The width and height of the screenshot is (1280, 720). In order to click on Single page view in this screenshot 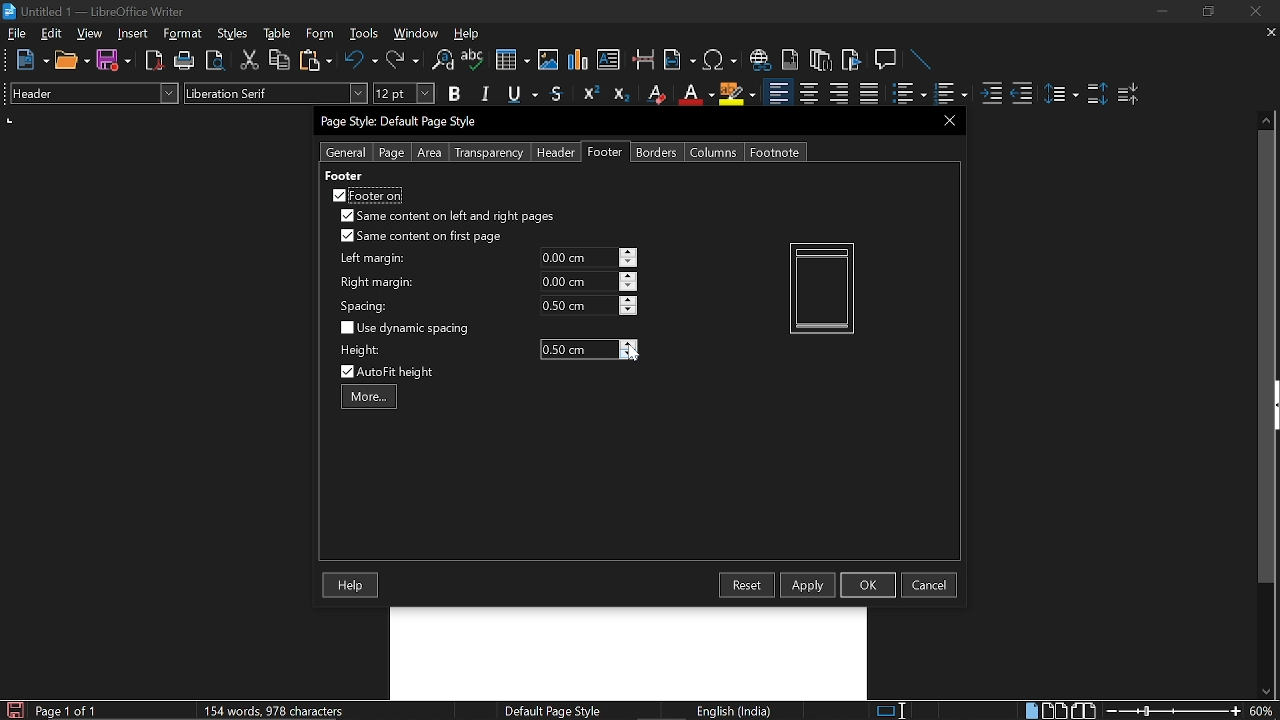, I will do `click(1031, 710)`.